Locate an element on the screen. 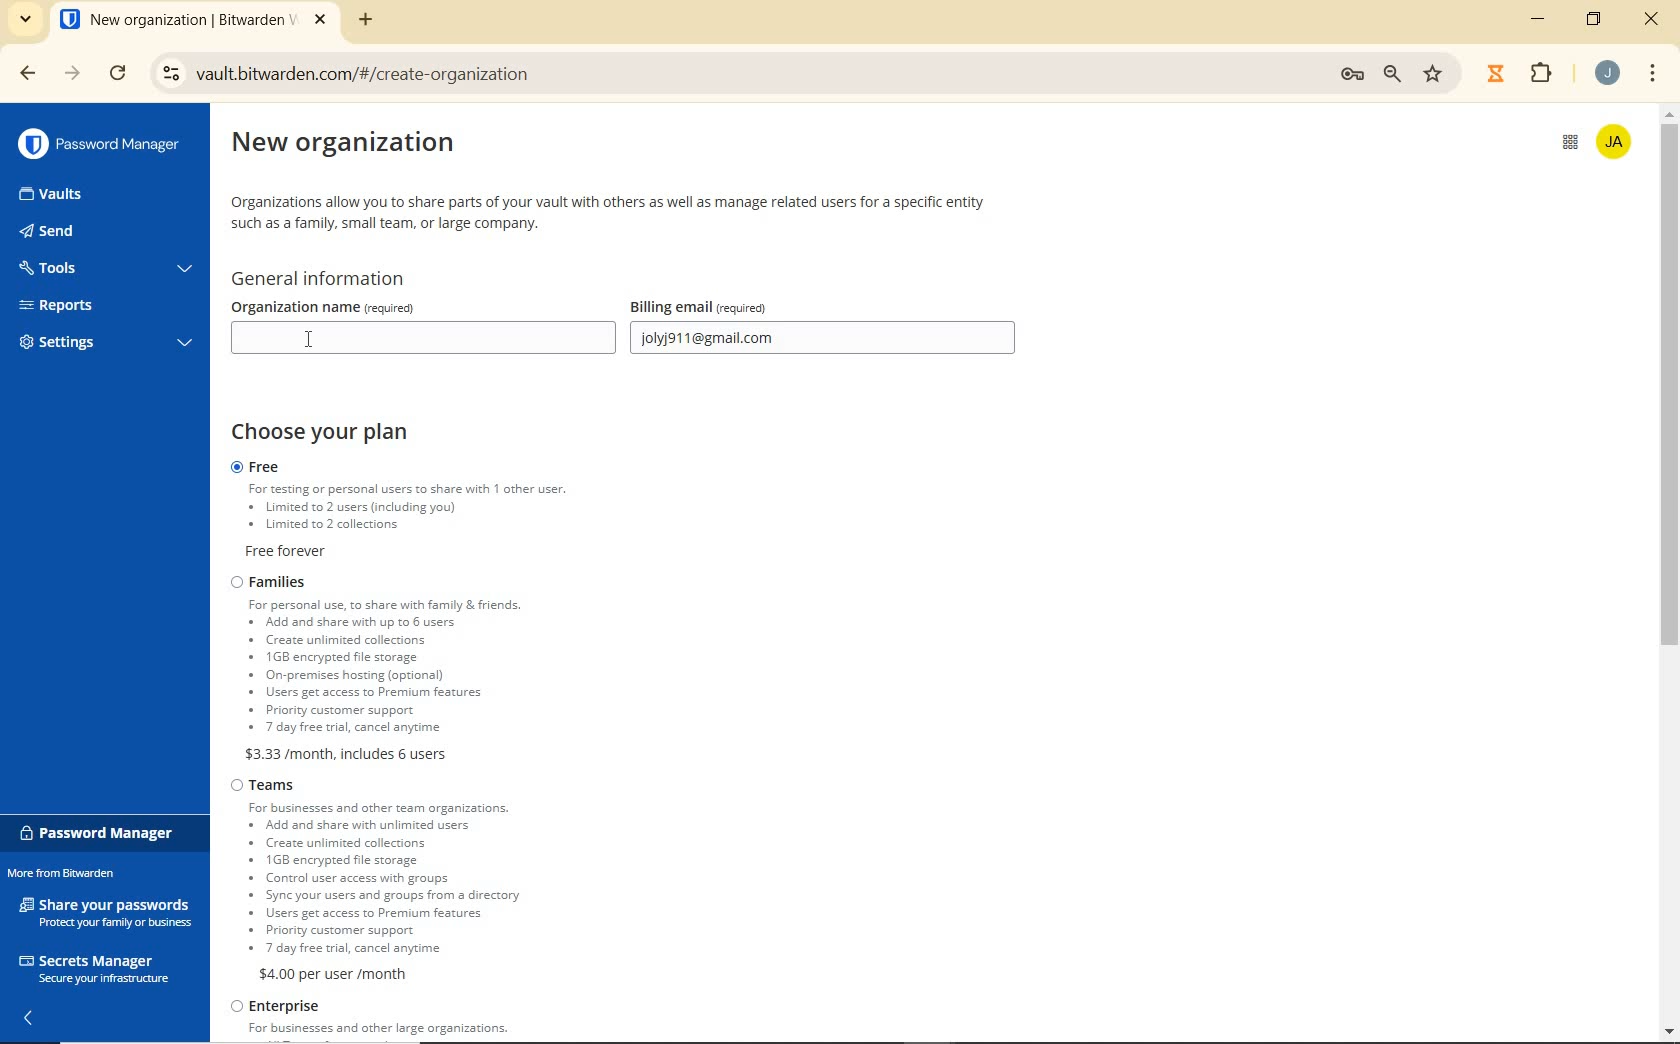 The width and height of the screenshot is (1680, 1044). minimize is located at coordinates (1541, 19).